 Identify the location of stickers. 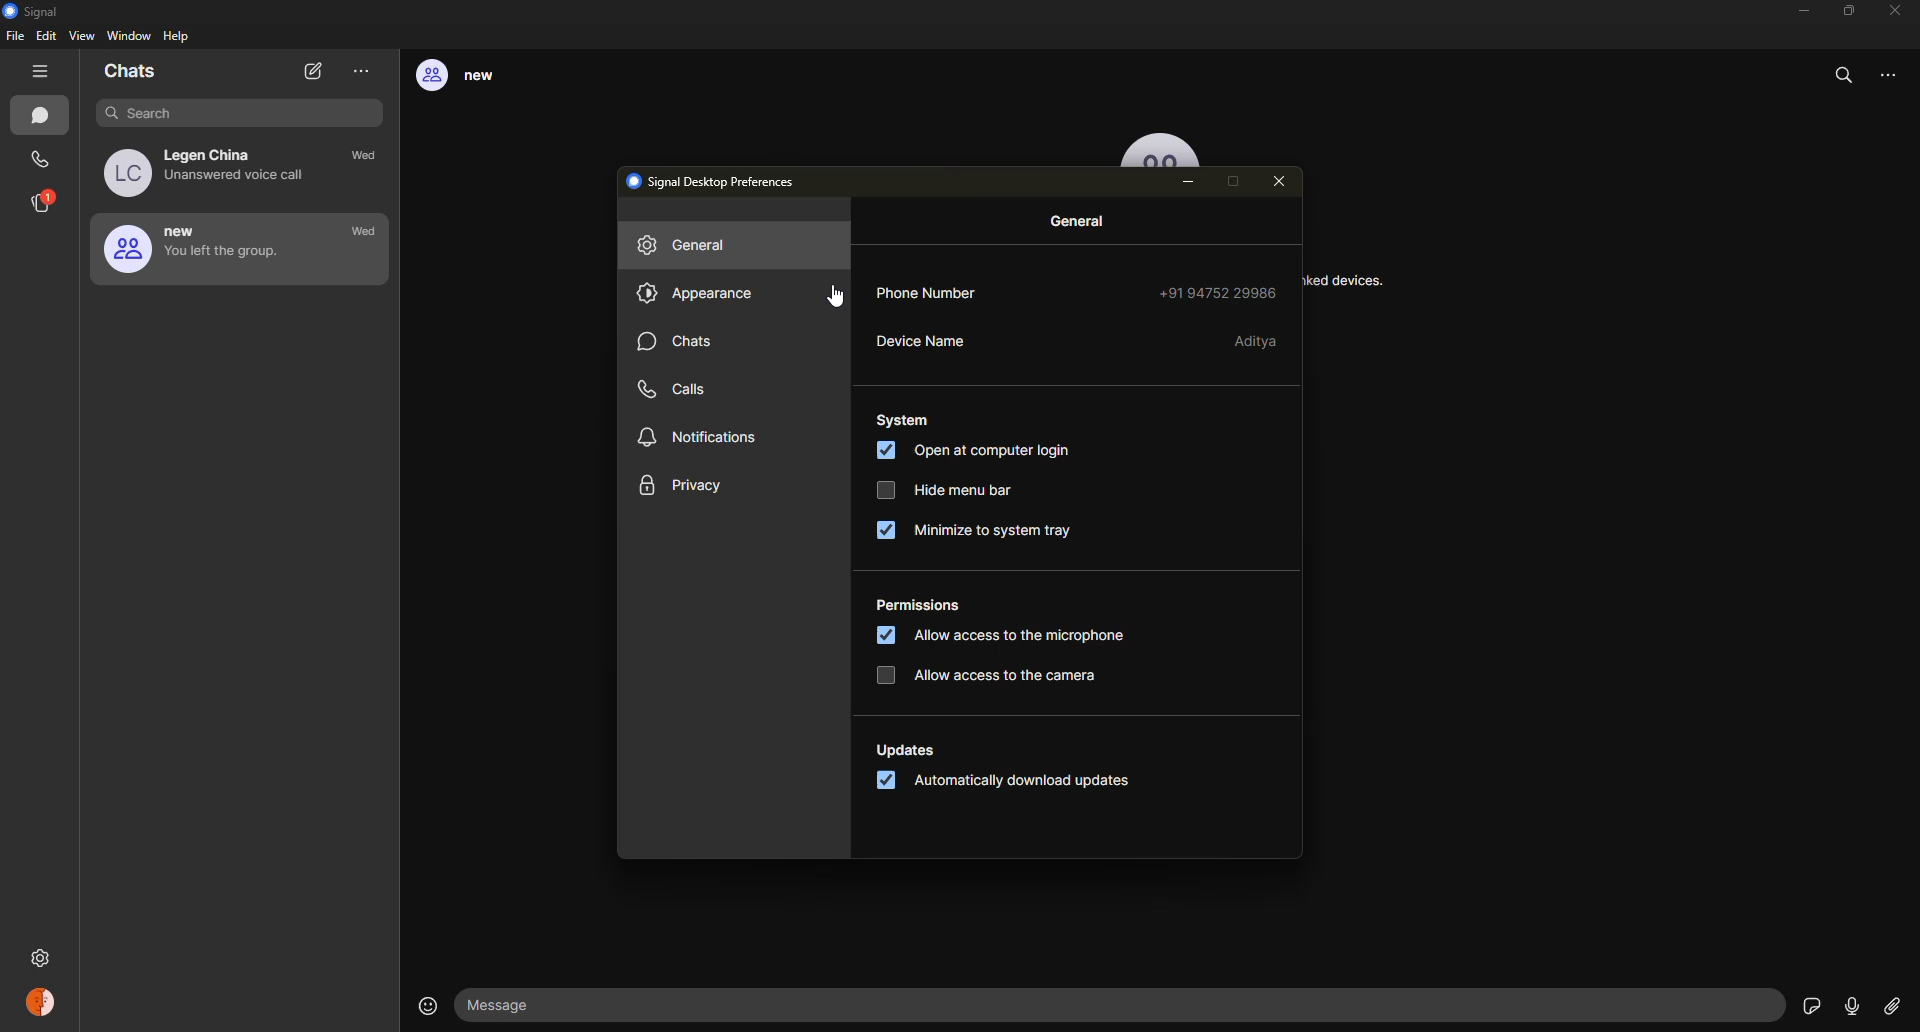
(1809, 1004).